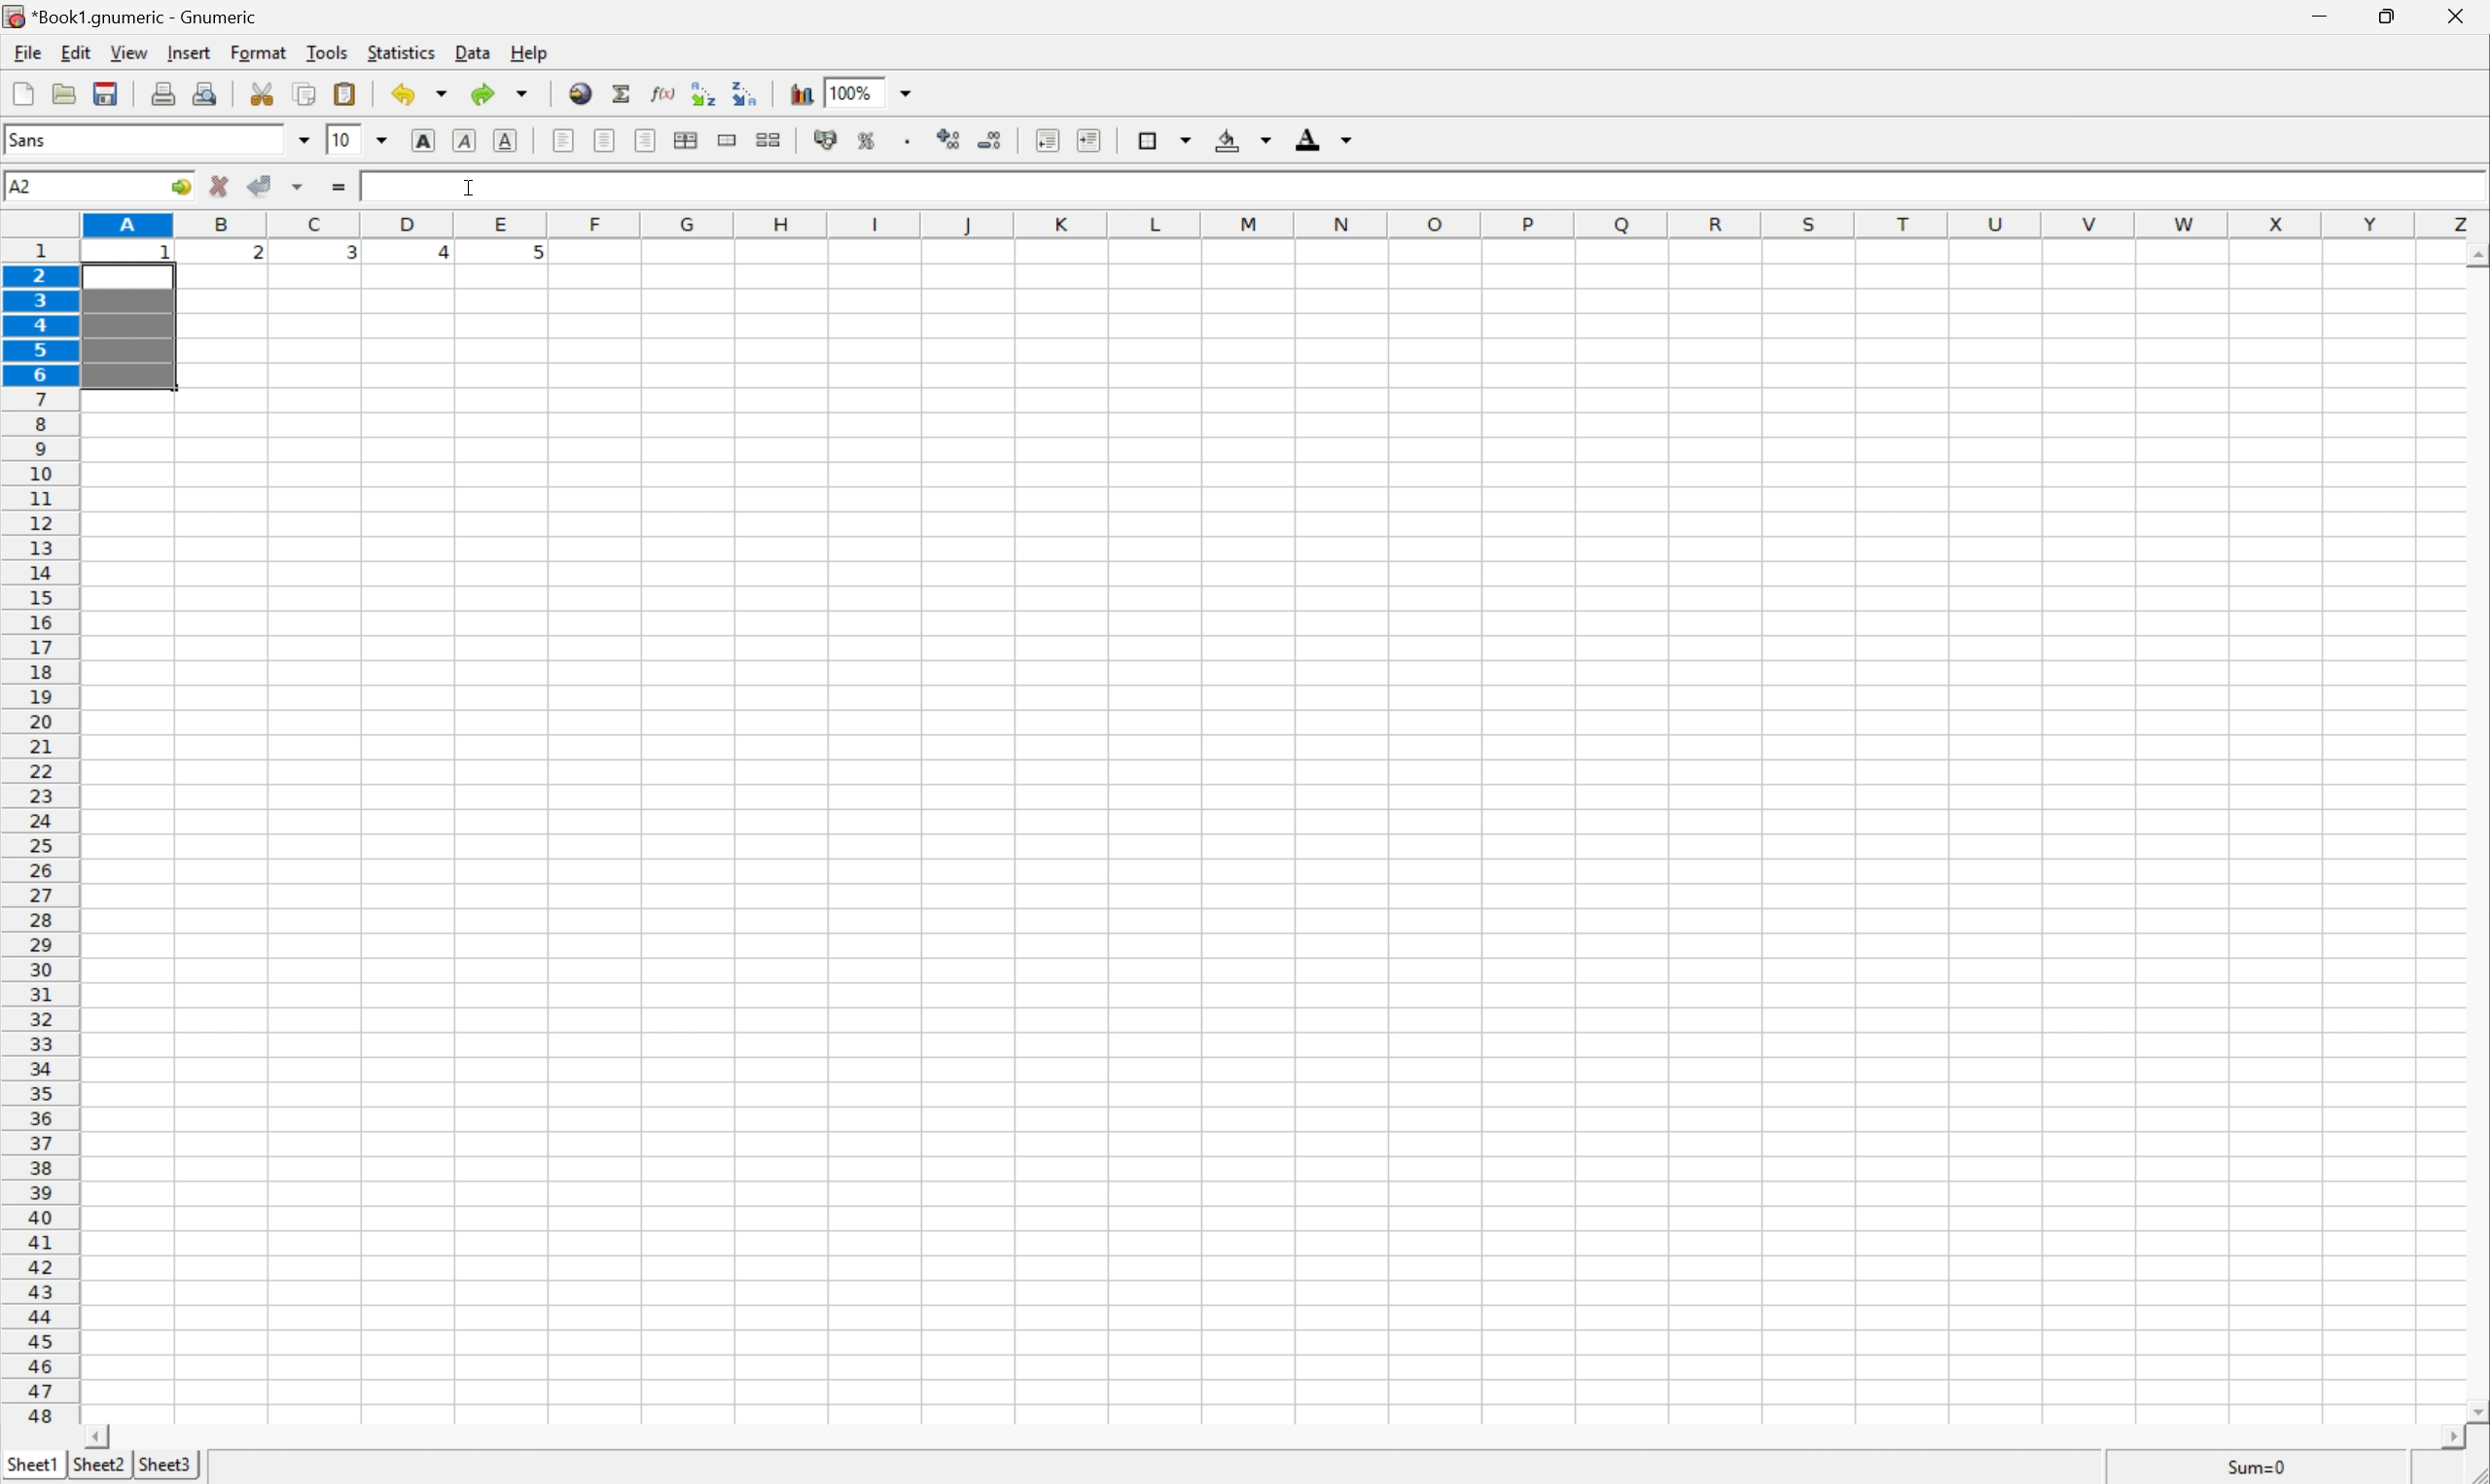 The width and height of the screenshot is (2490, 1484). I want to click on accept changes across selection, so click(296, 188).